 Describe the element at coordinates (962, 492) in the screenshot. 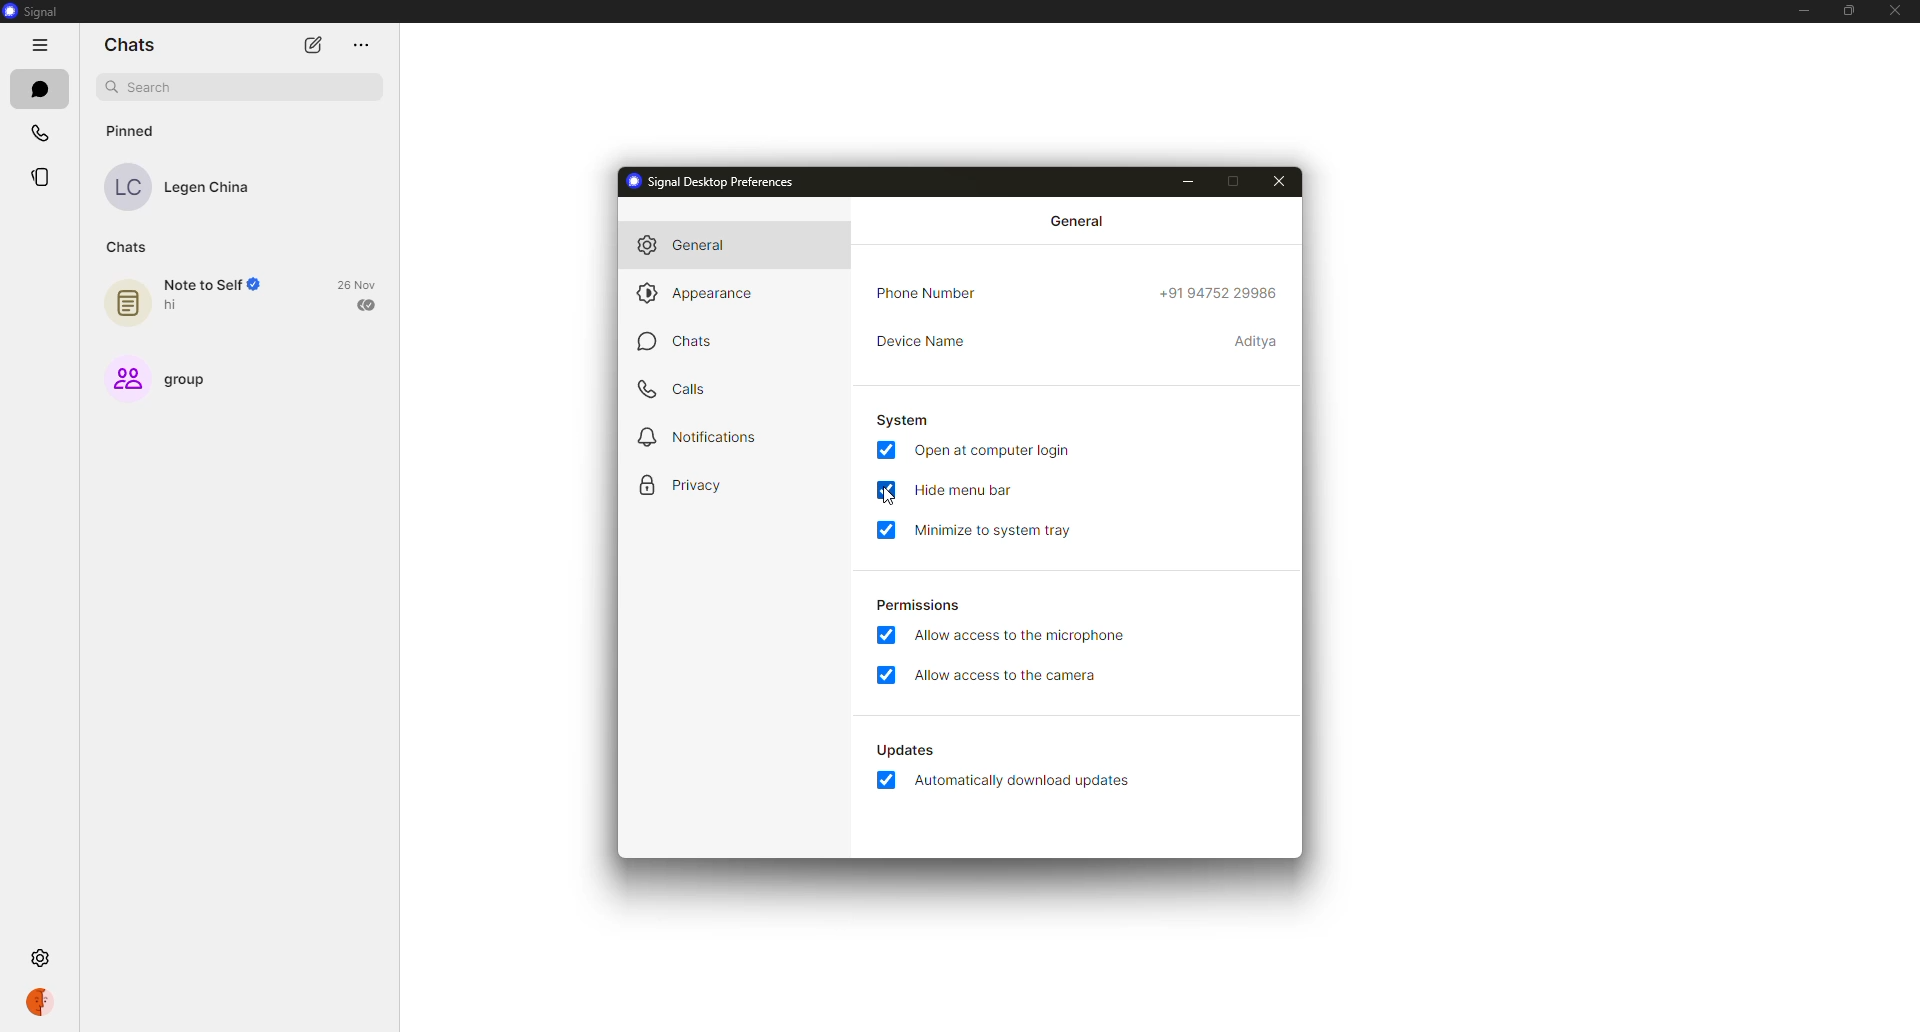

I see `hide menu bar` at that location.